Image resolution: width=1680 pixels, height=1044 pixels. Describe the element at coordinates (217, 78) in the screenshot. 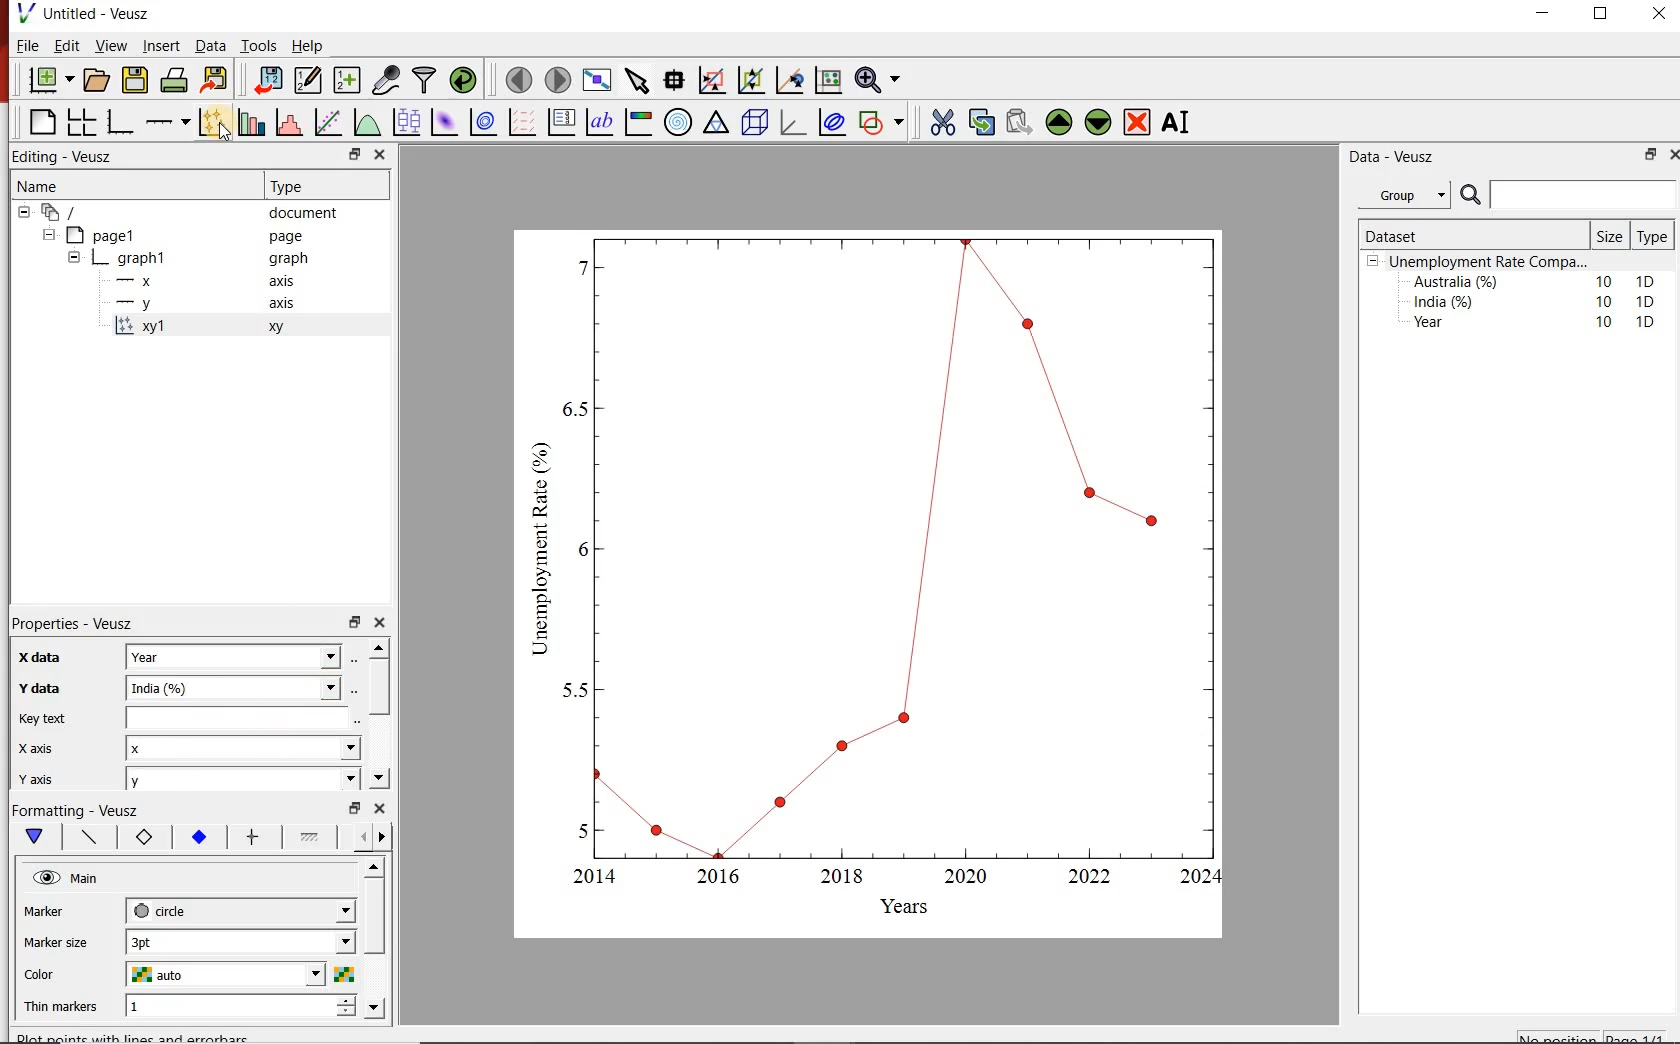

I see `export document` at that location.